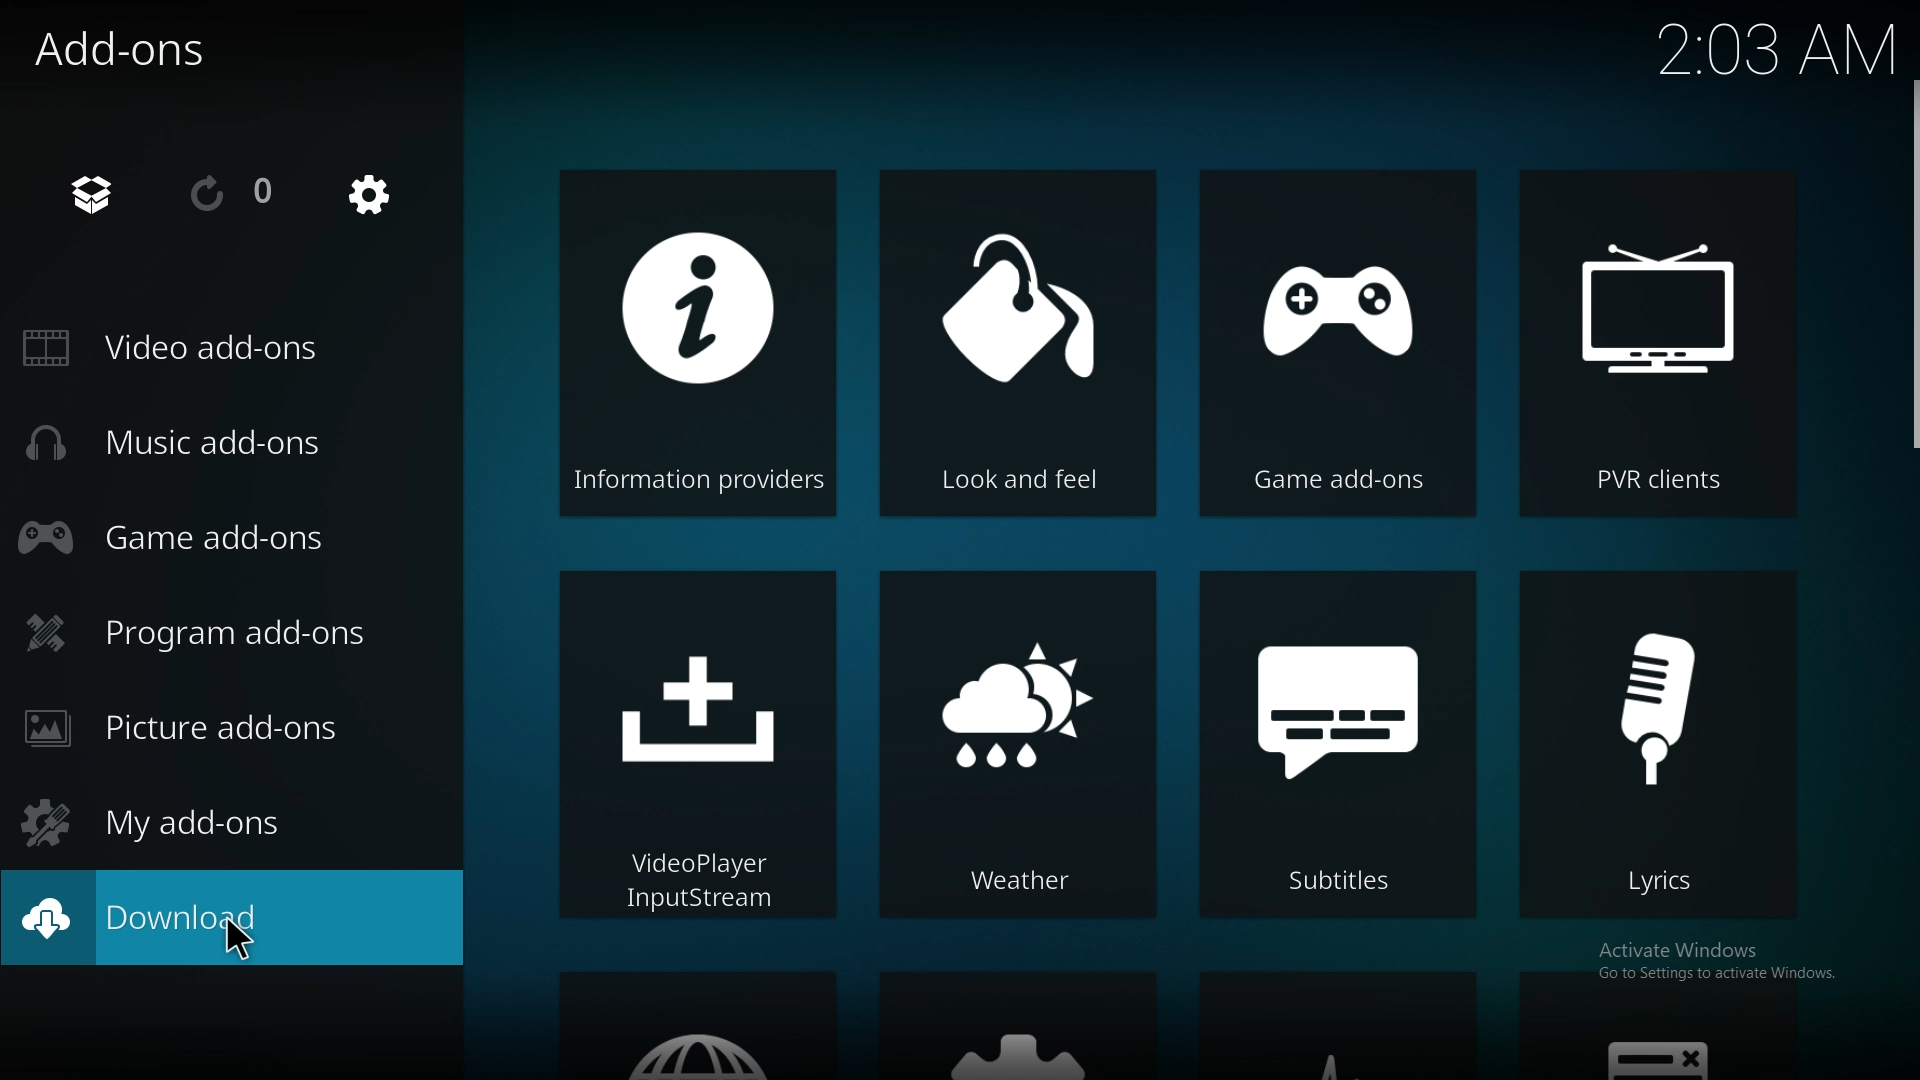 The height and width of the screenshot is (1080, 1920). What do you see at coordinates (1017, 1025) in the screenshot?
I see `services` at bounding box center [1017, 1025].